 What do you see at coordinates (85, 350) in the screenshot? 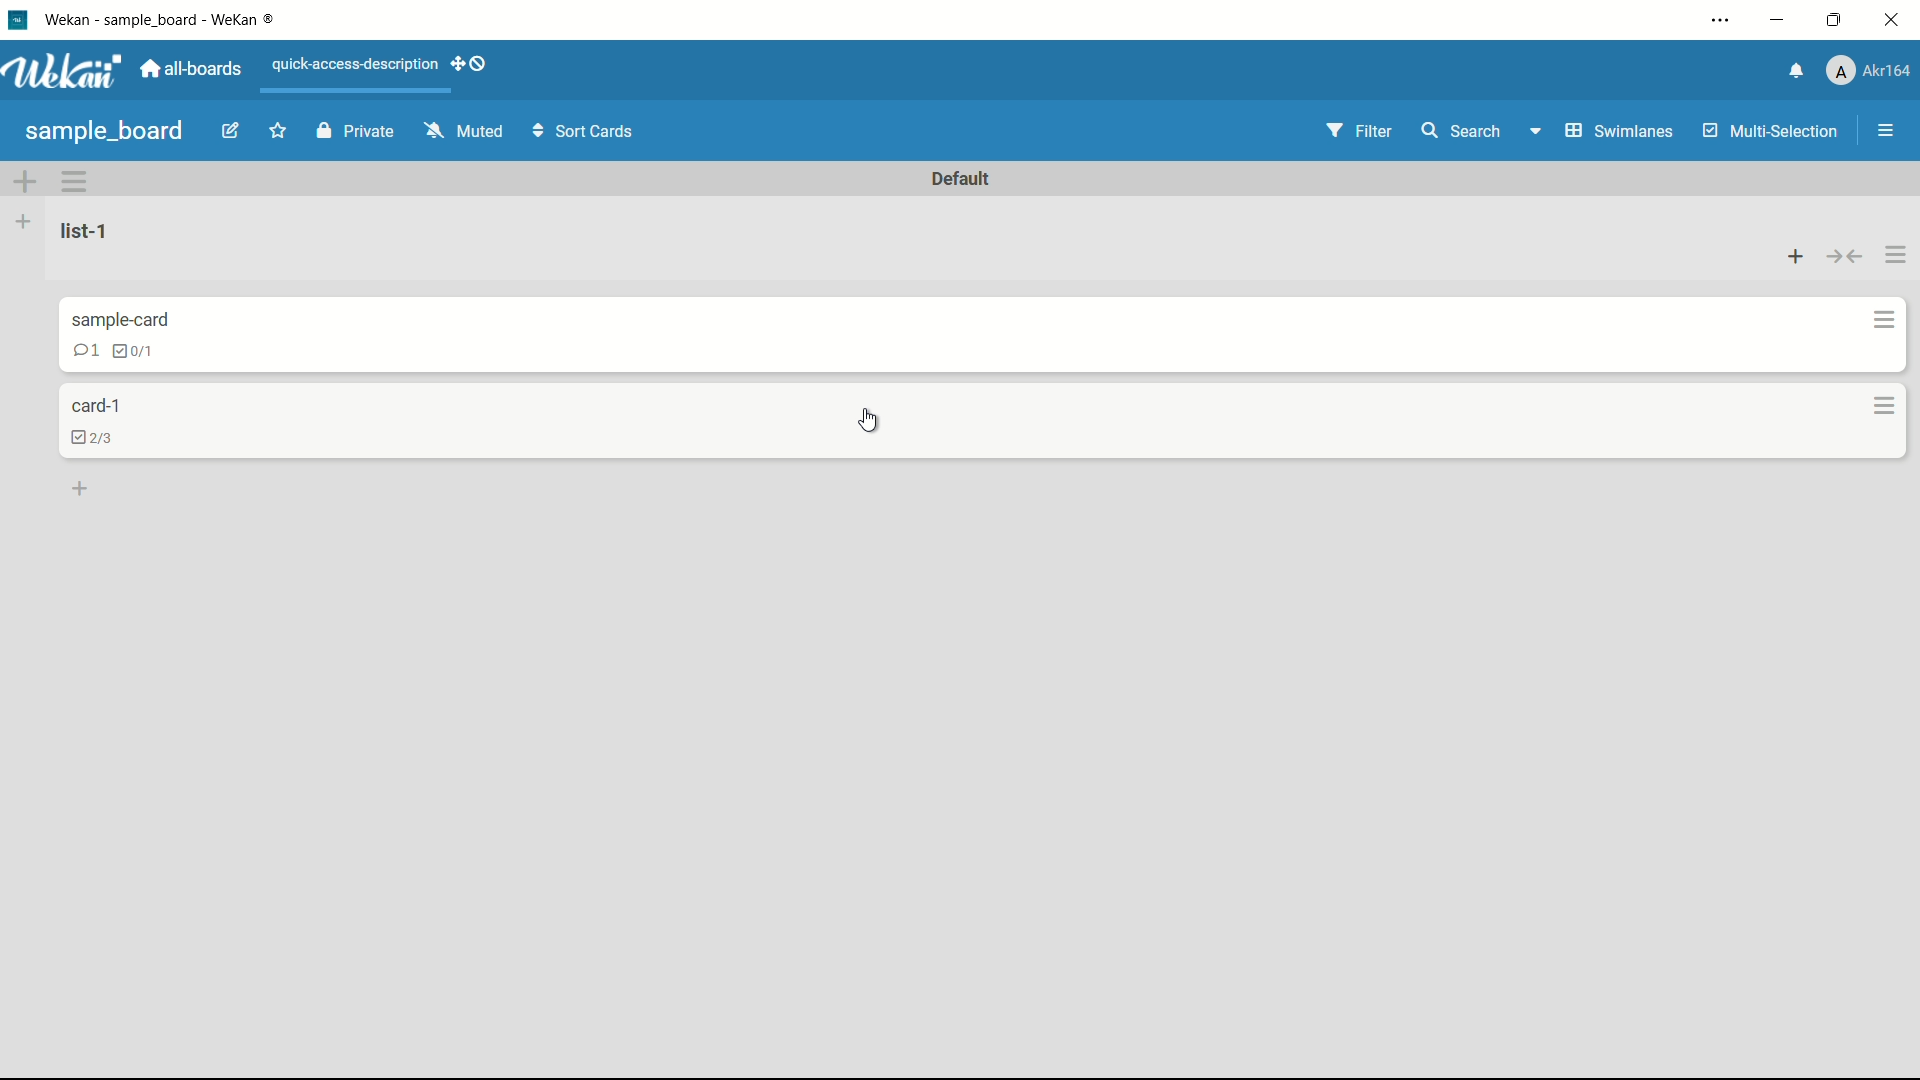
I see `1 comment` at bounding box center [85, 350].